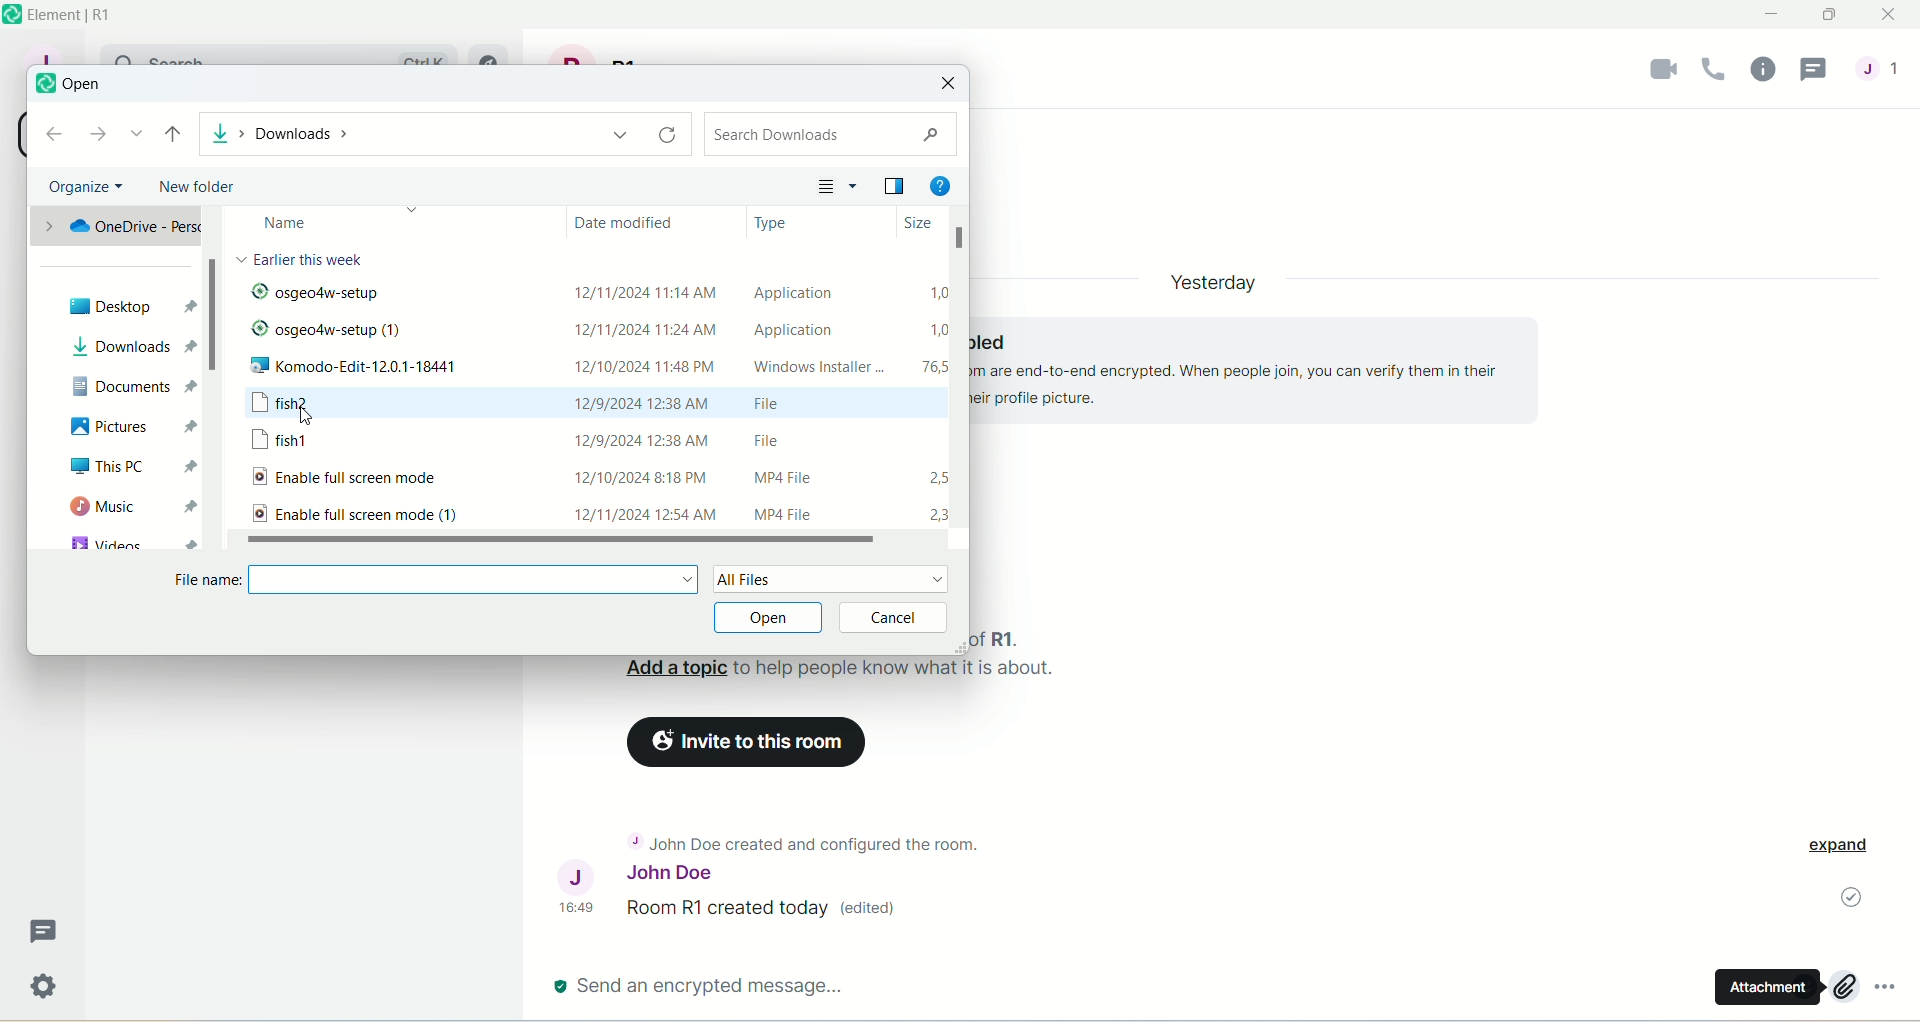 Image resolution: width=1920 pixels, height=1022 pixels. Describe the element at coordinates (1247, 364) in the screenshot. I see `ed
1 are end-to-end encrypted. When people join, you can verify them in their
ir profile picture.` at that location.